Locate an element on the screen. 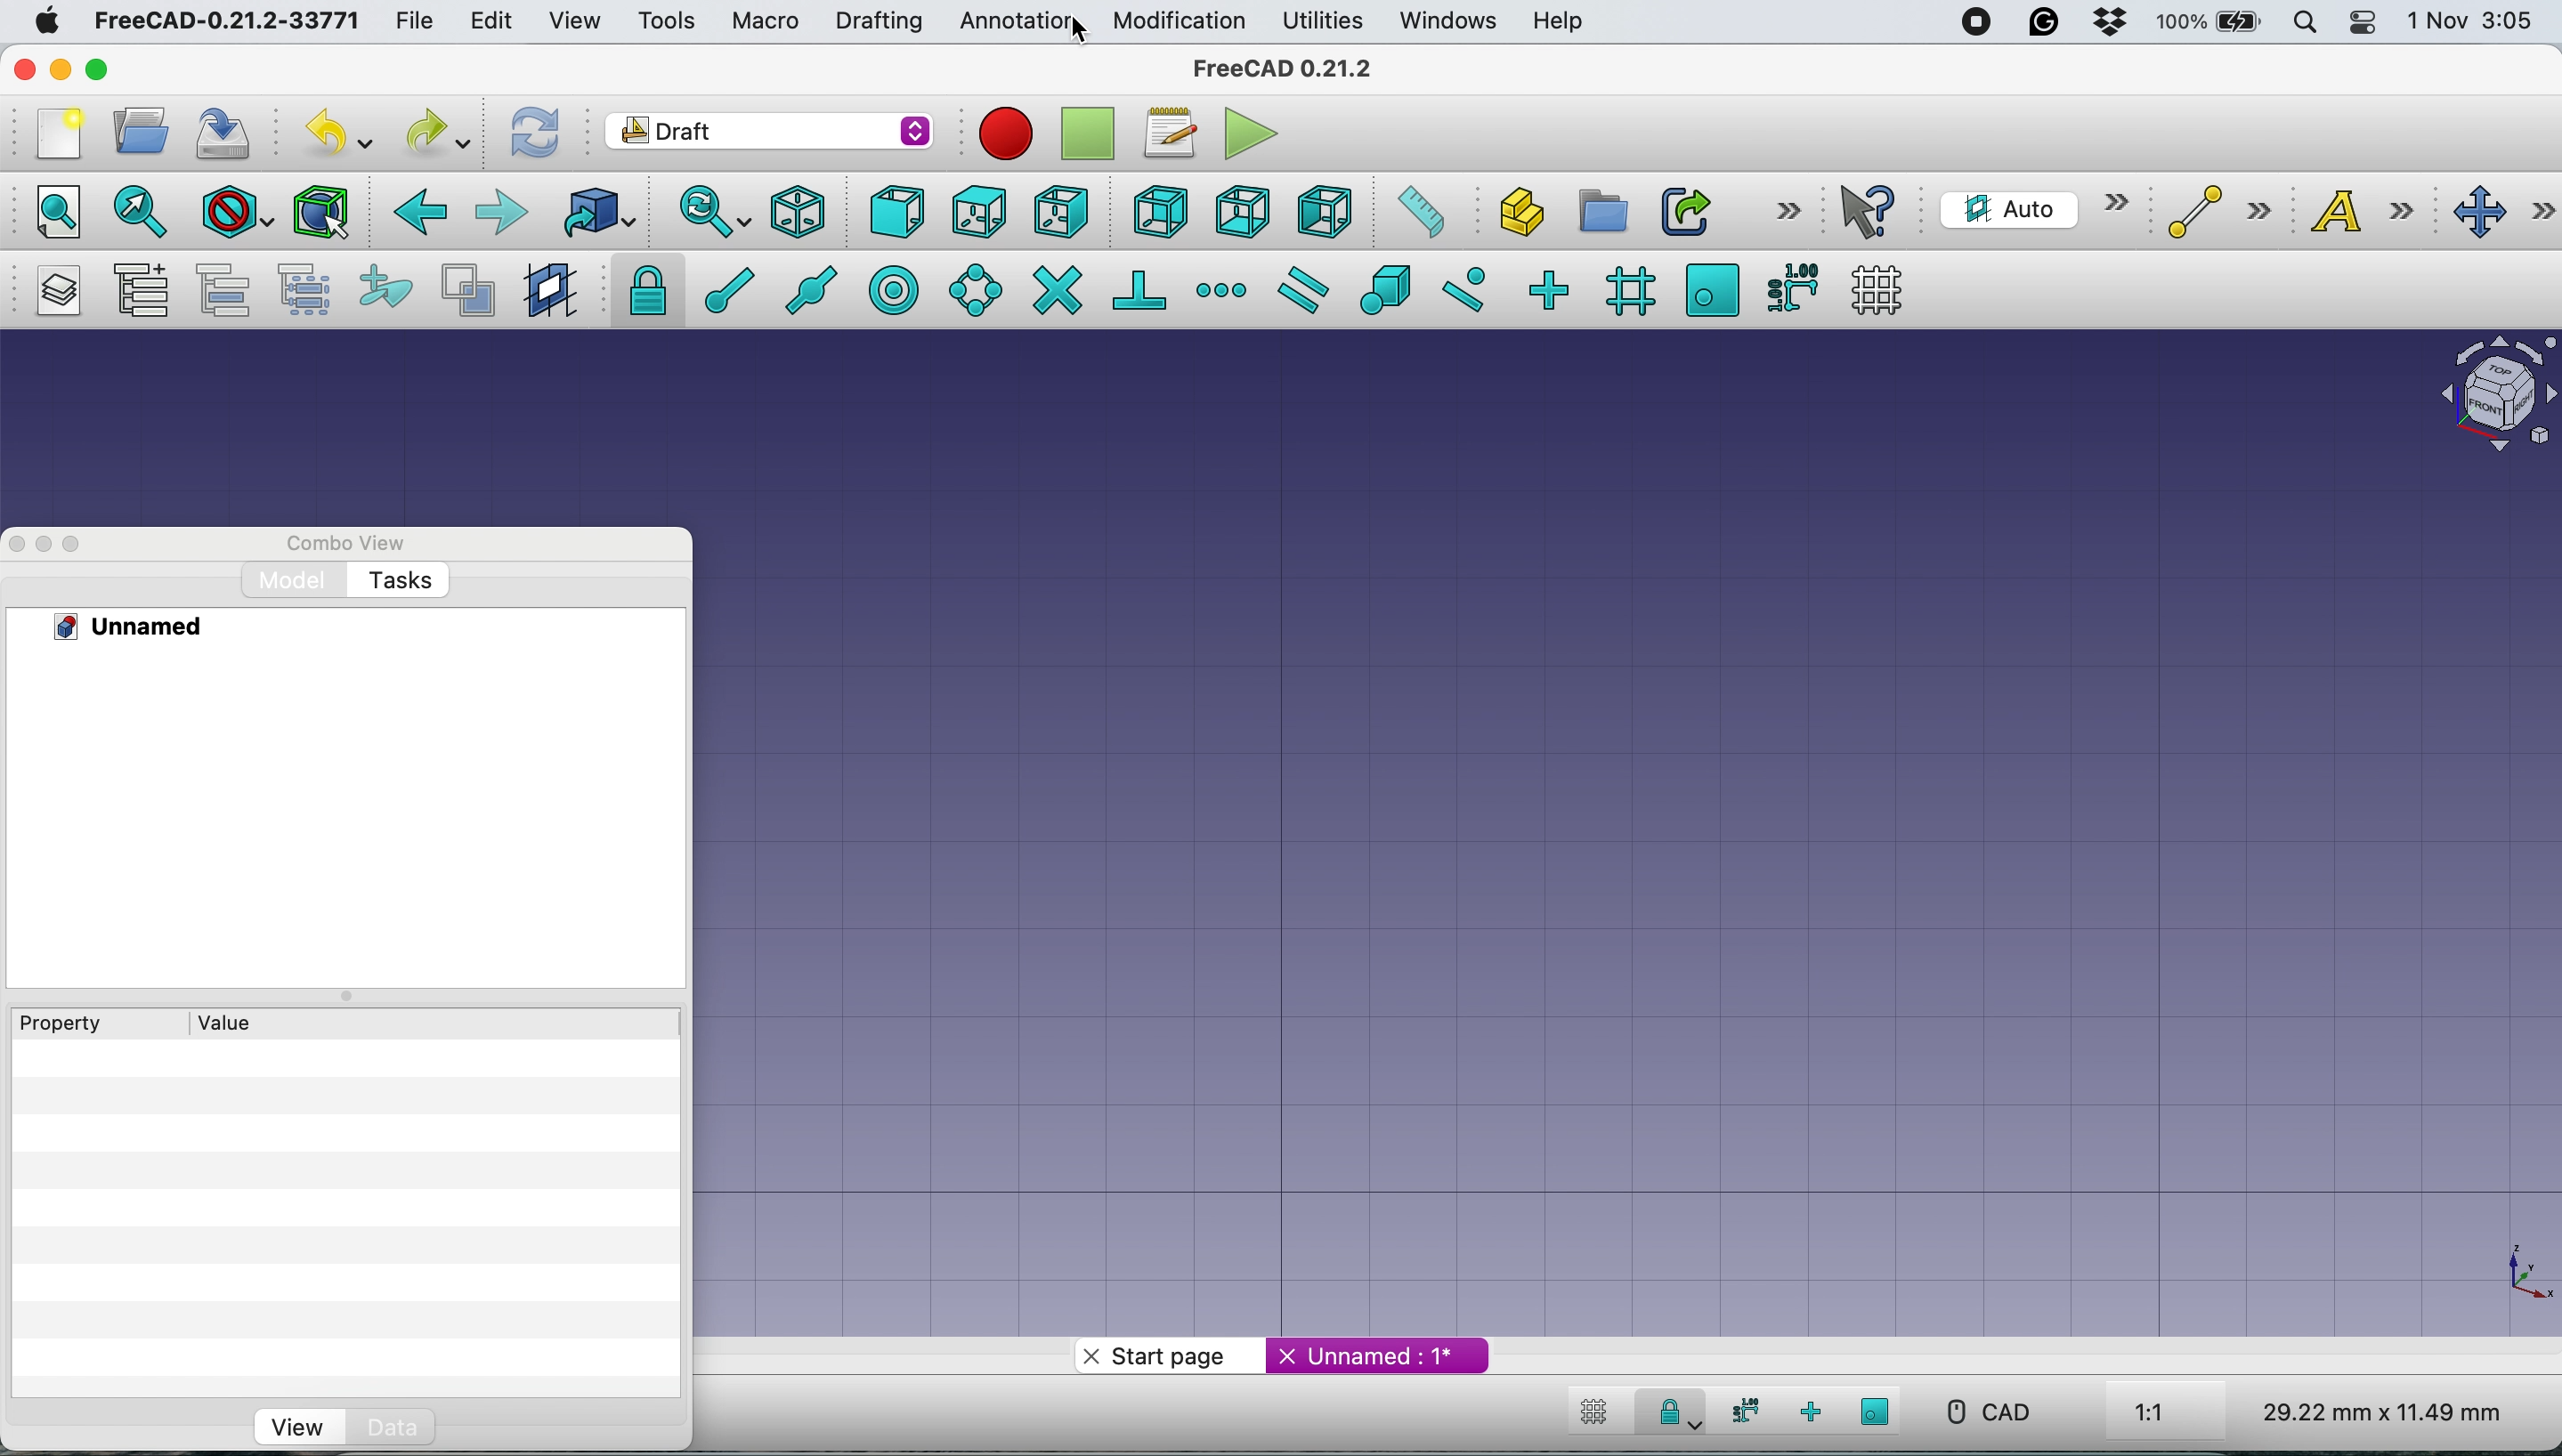  toggle grid is located at coordinates (1877, 290).